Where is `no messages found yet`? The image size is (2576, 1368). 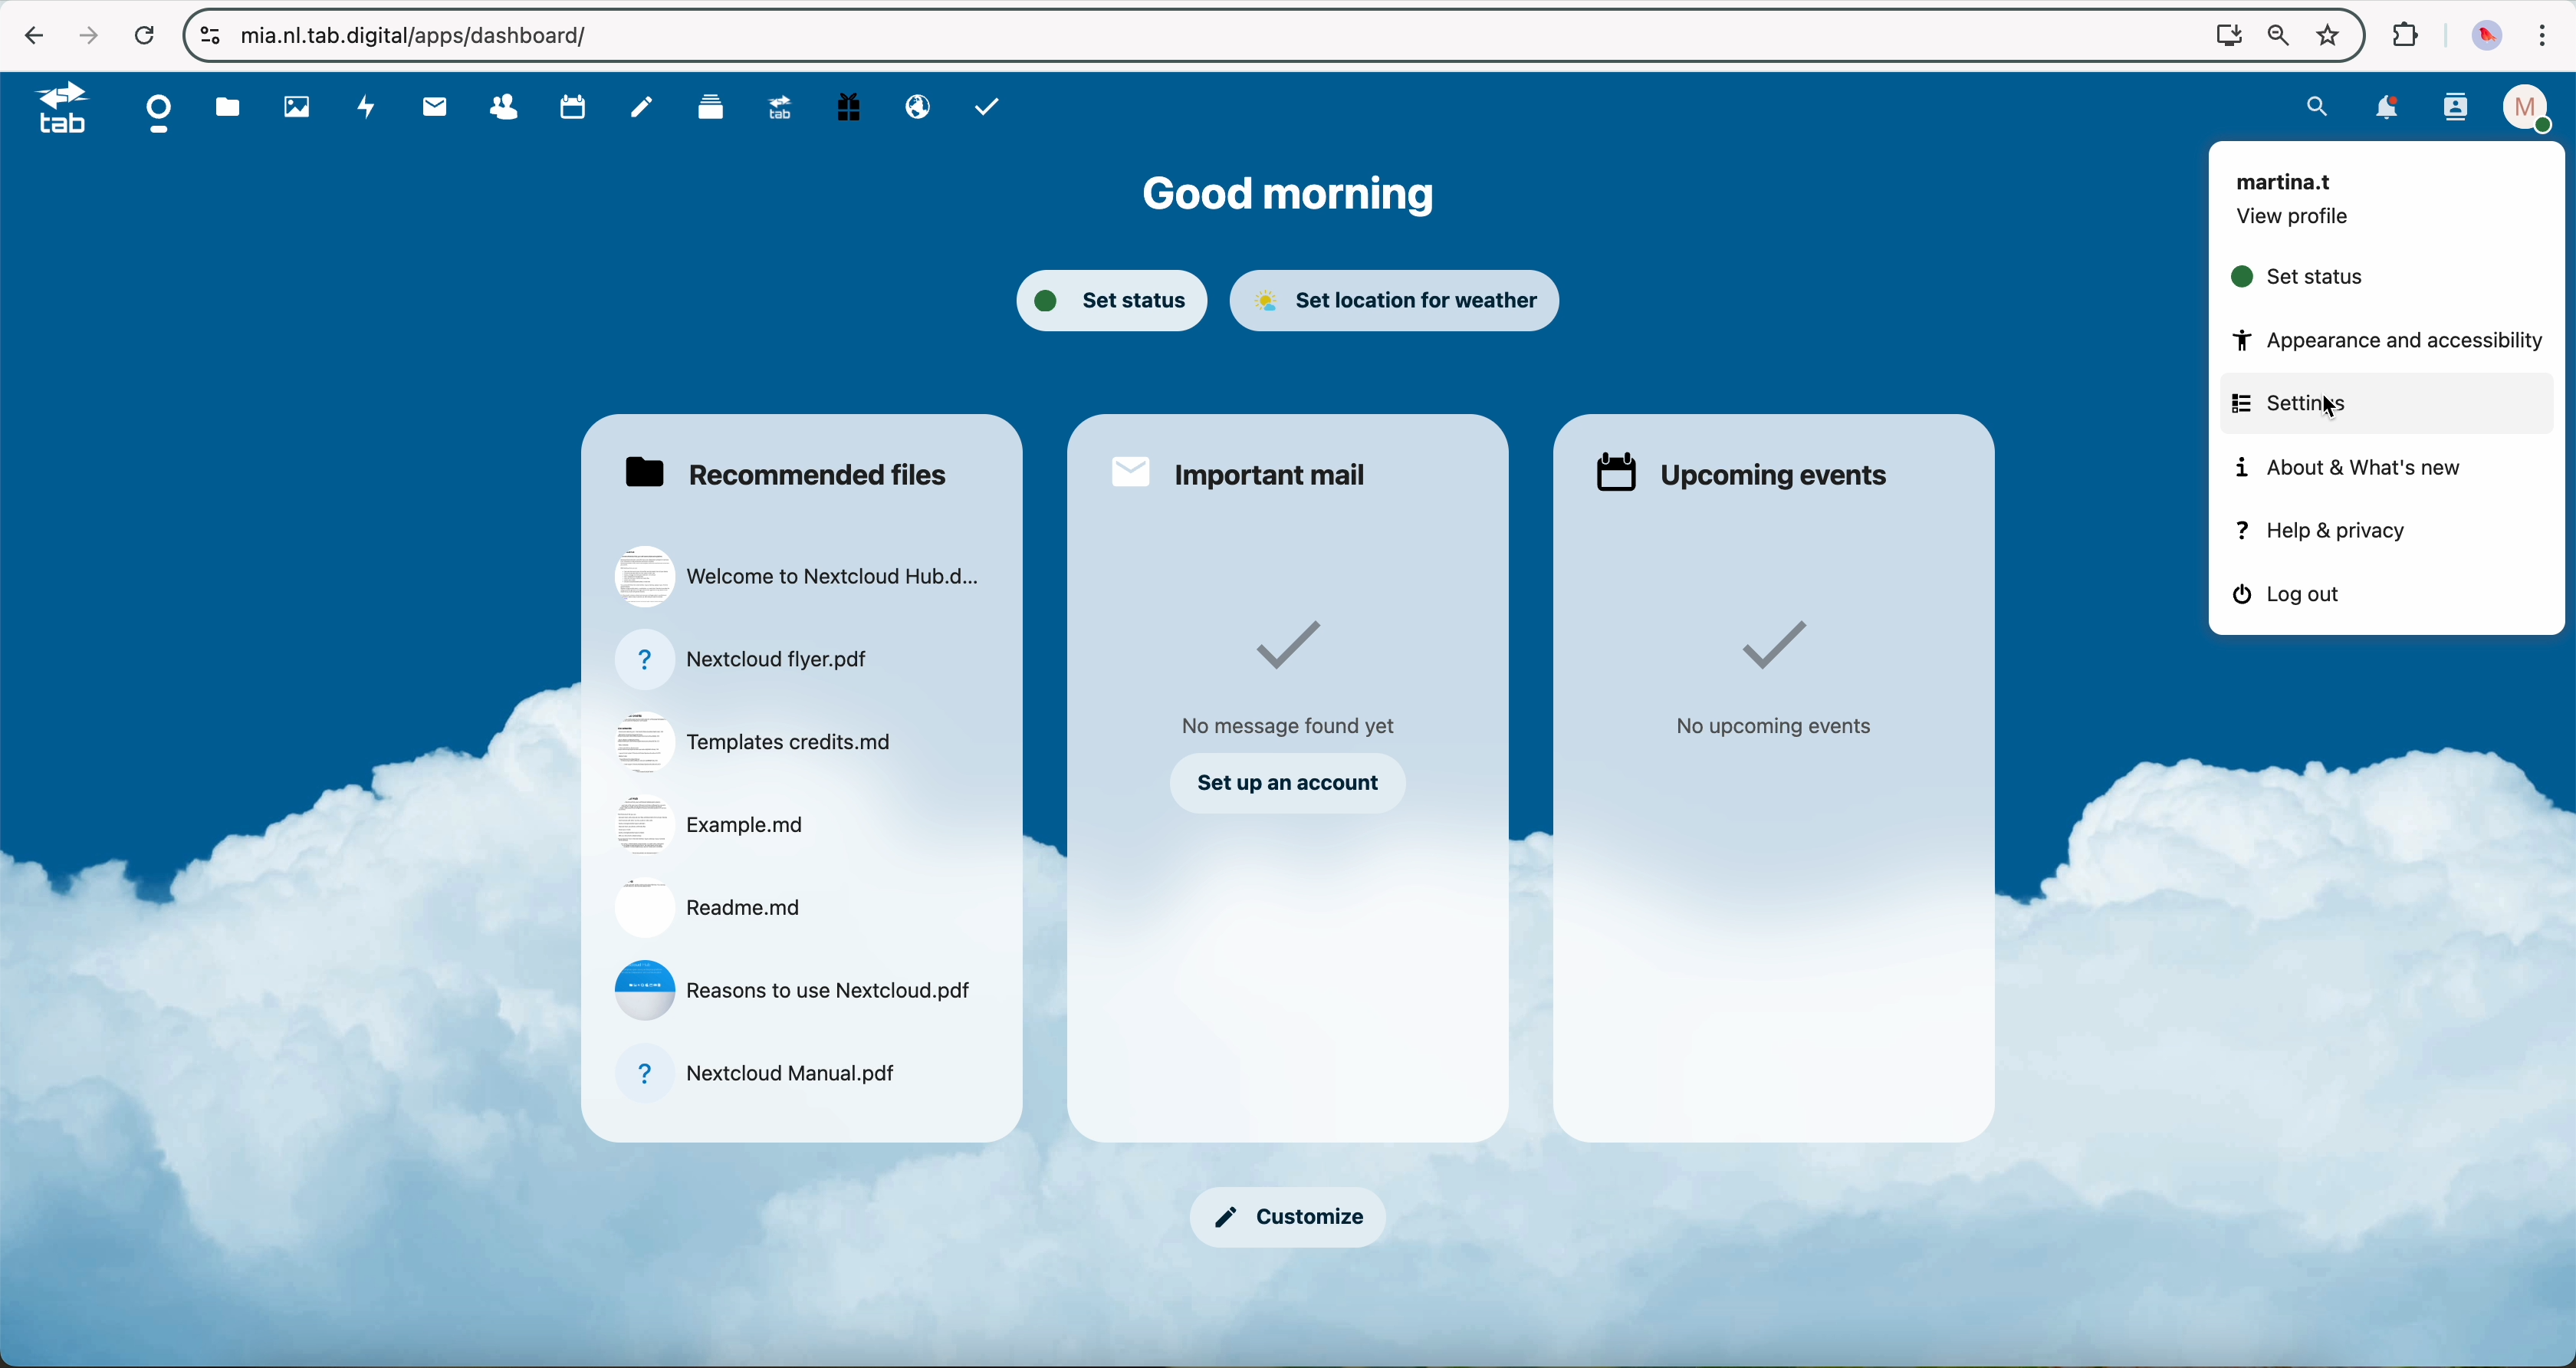
no messages found yet is located at coordinates (1296, 681).